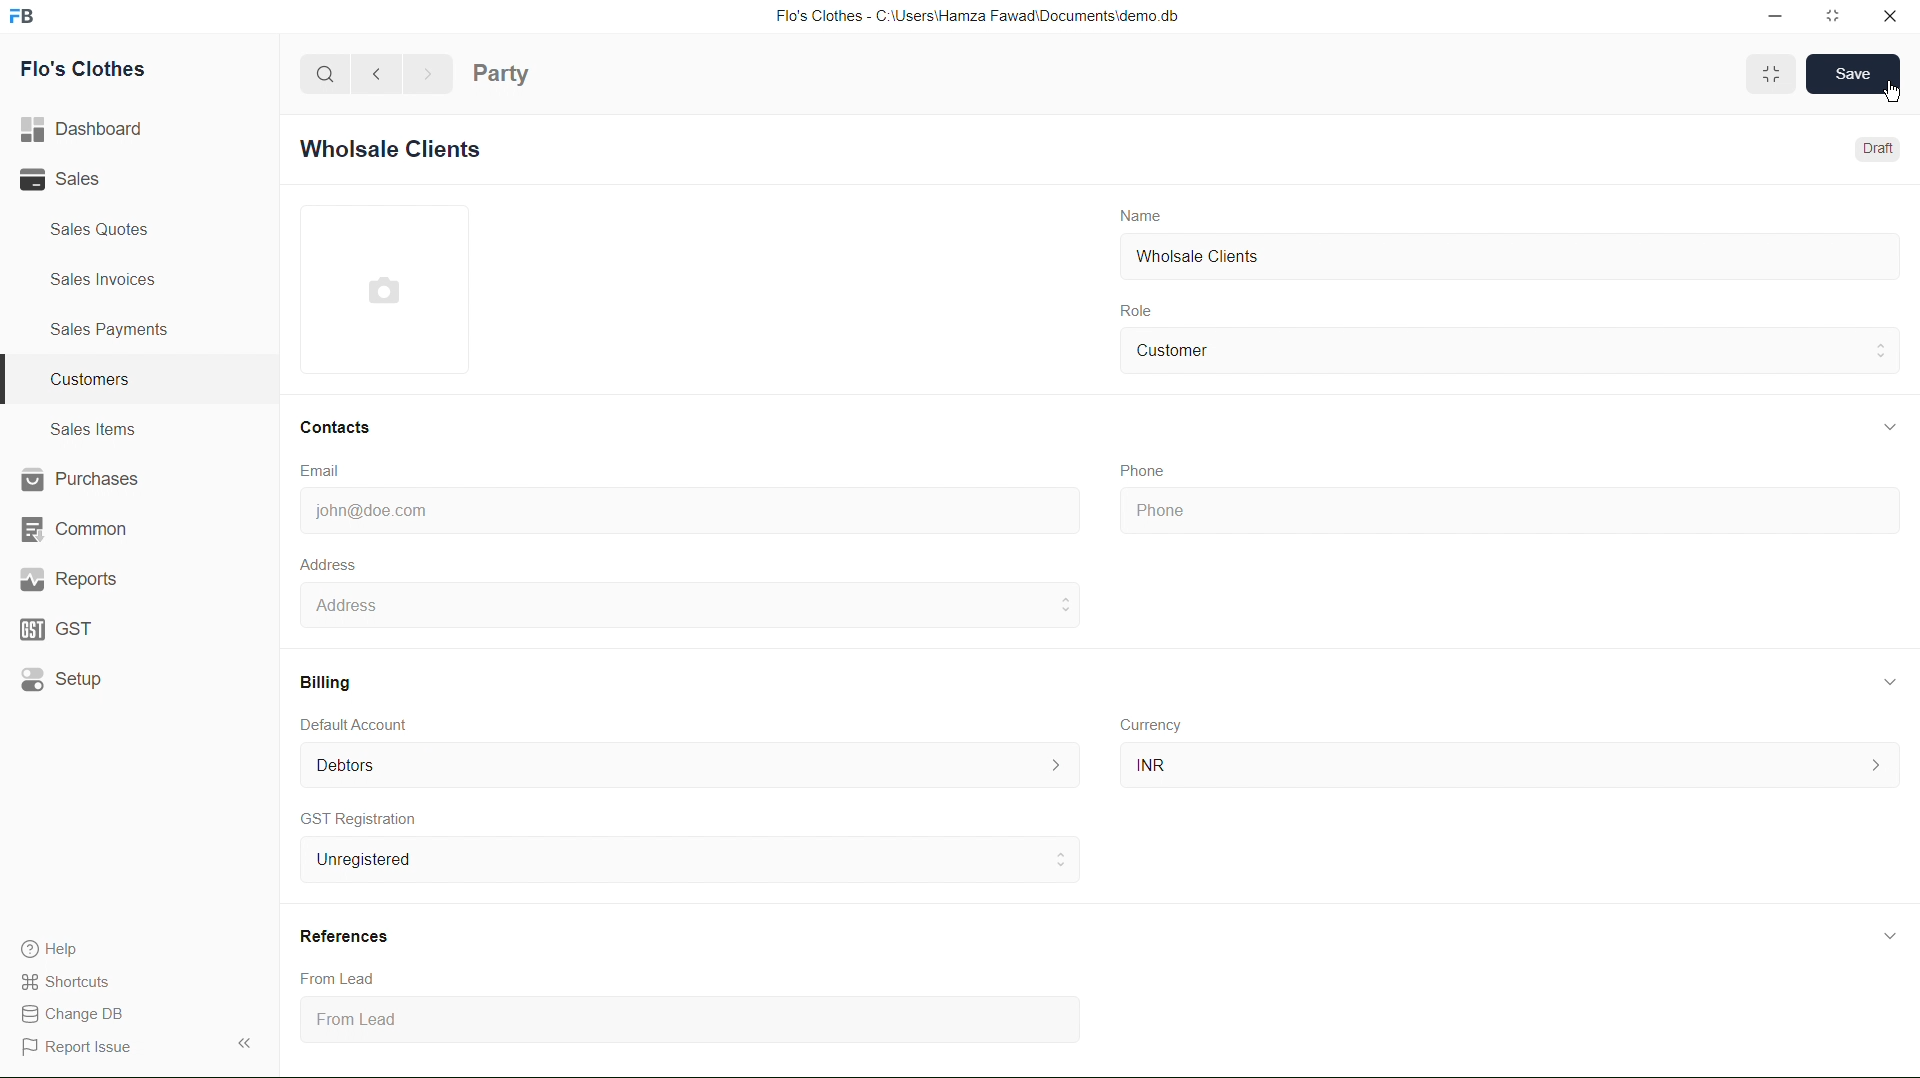 The width and height of the screenshot is (1920, 1078). I want to click on maximize, so click(1835, 18).